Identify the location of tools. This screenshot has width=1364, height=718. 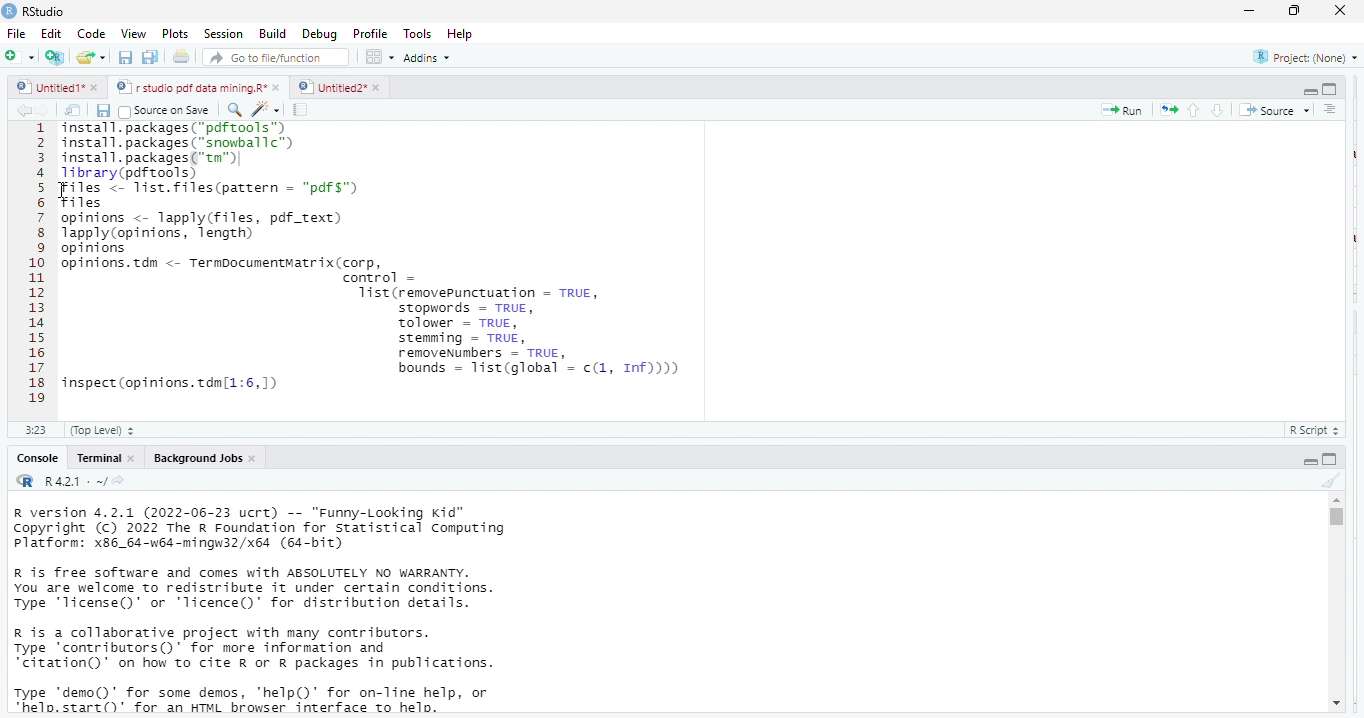
(420, 32).